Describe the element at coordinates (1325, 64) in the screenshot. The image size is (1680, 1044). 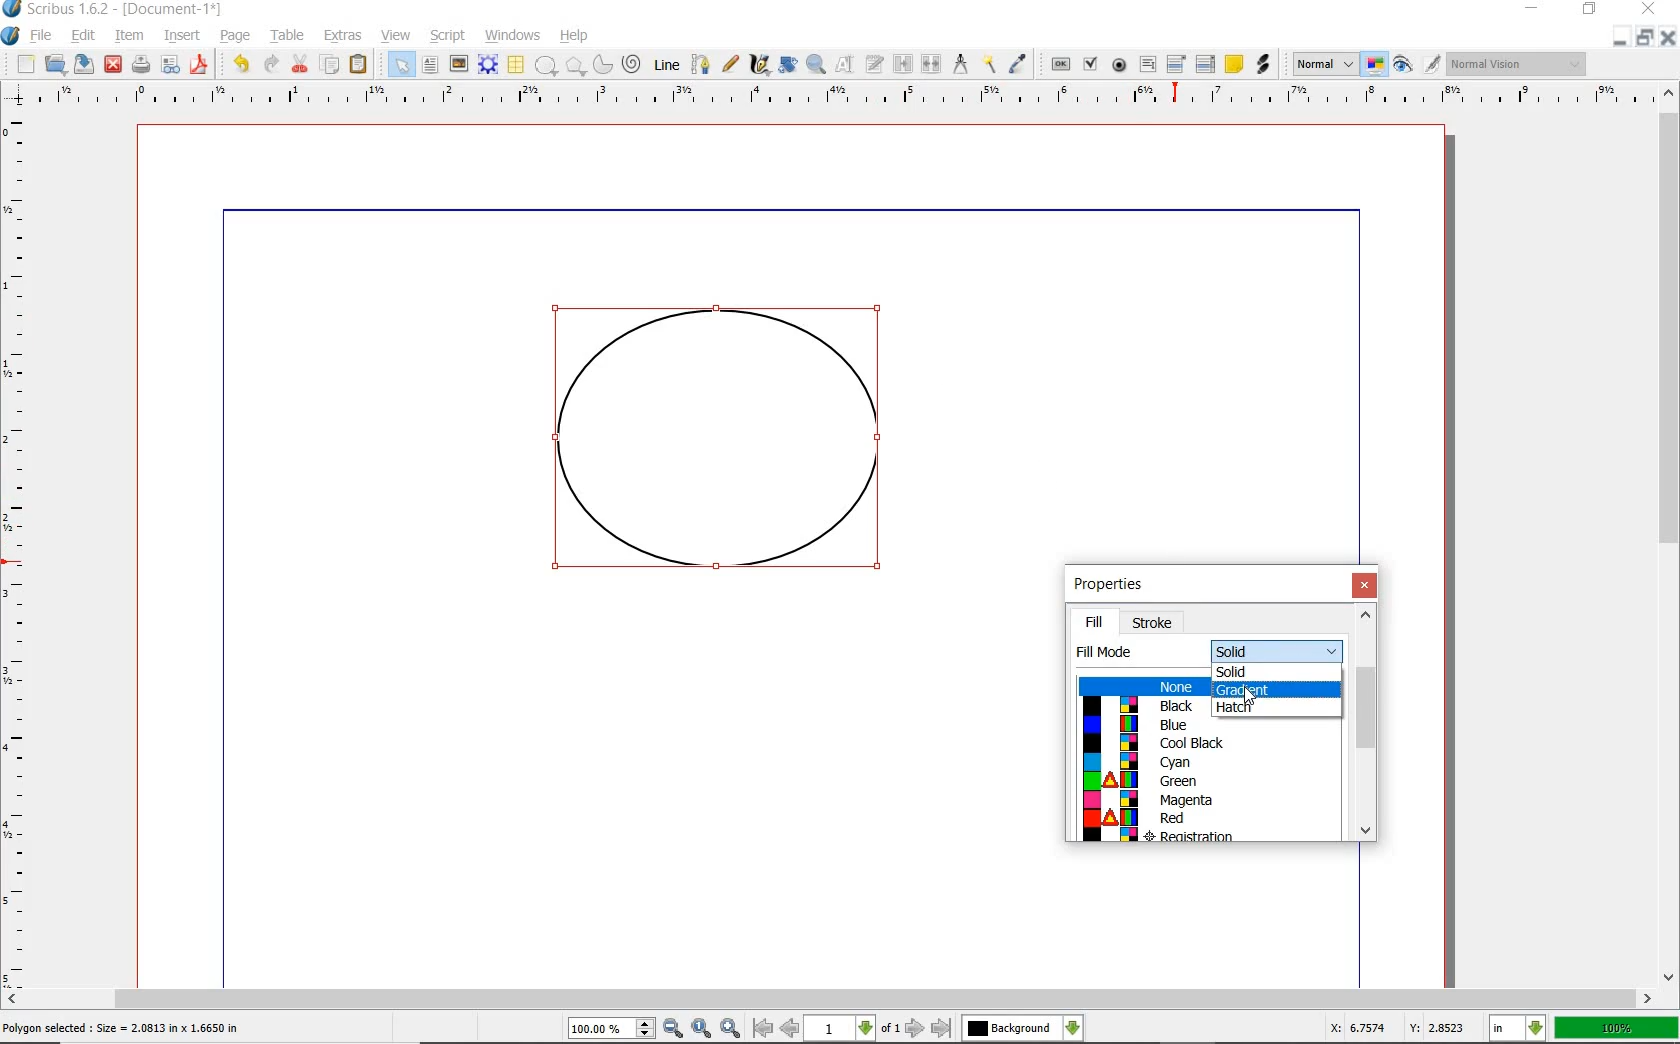
I see `SELECT THE IMAGE PREVIEW QUALITY` at that location.